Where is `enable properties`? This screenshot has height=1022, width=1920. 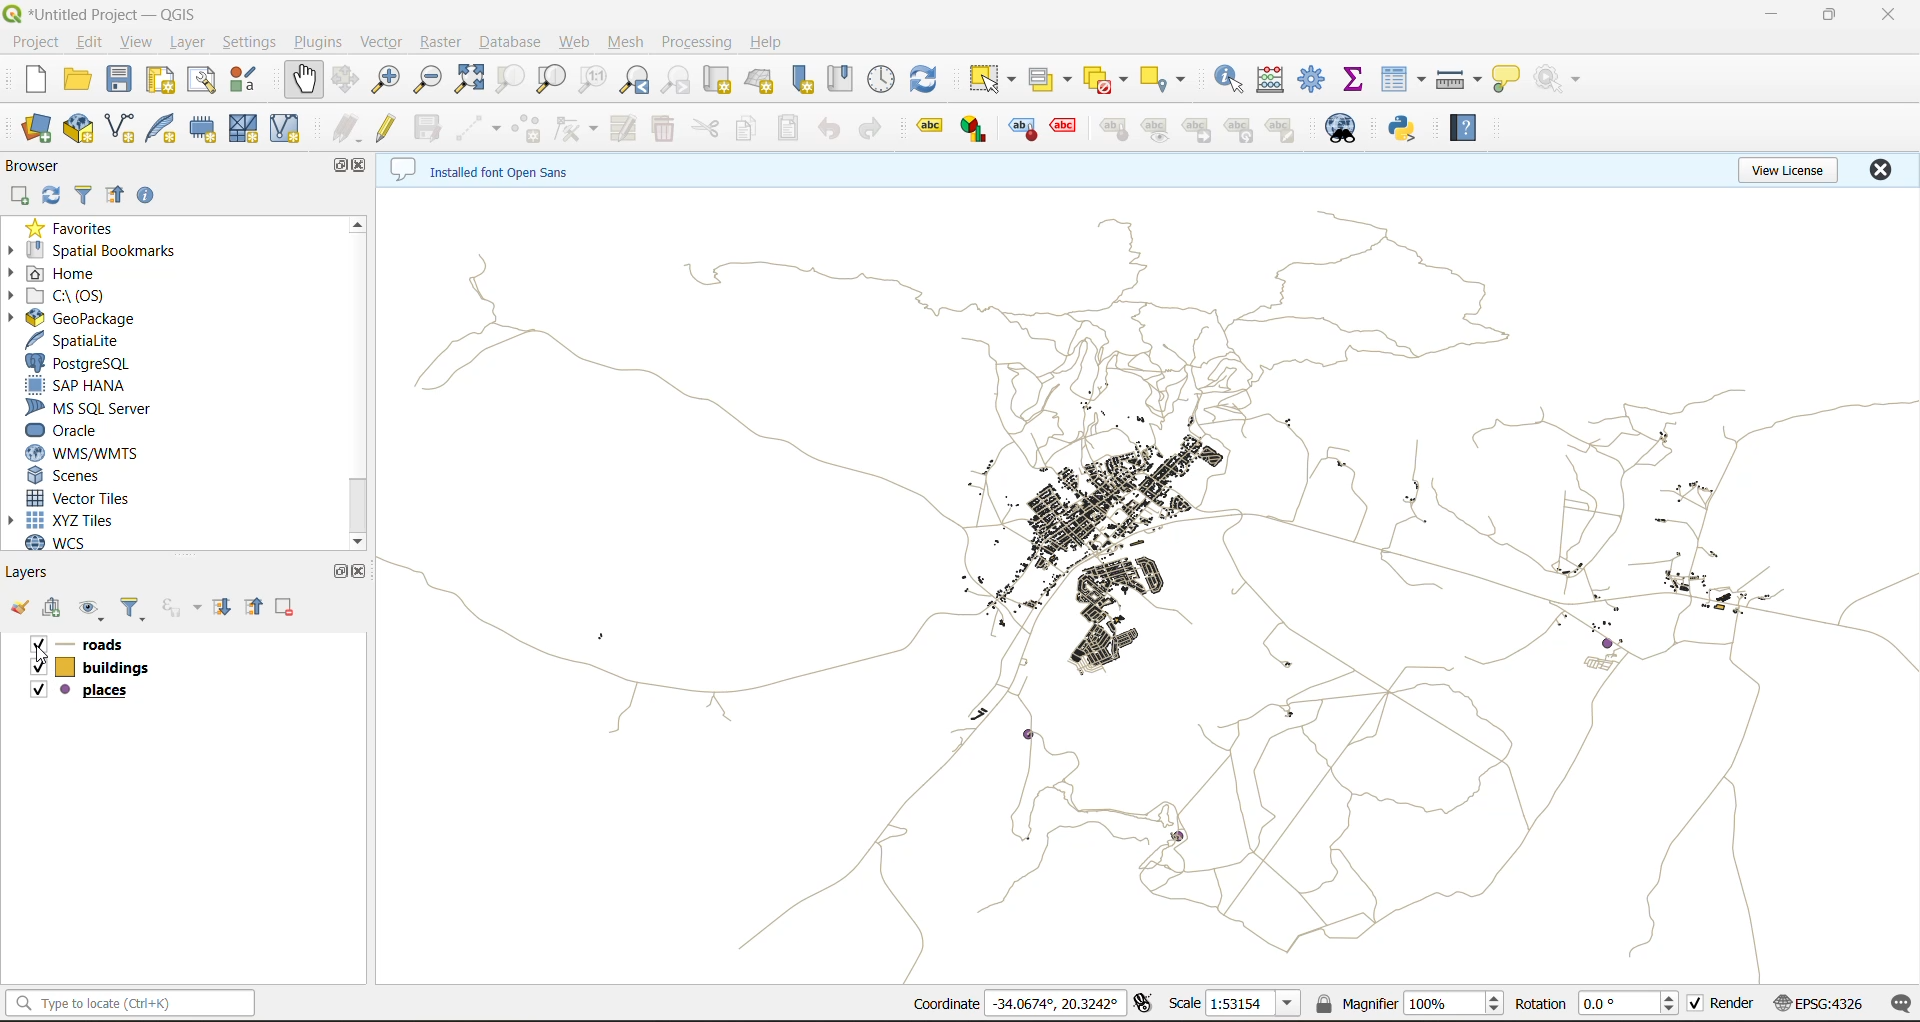
enable properties is located at coordinates (150, 196).